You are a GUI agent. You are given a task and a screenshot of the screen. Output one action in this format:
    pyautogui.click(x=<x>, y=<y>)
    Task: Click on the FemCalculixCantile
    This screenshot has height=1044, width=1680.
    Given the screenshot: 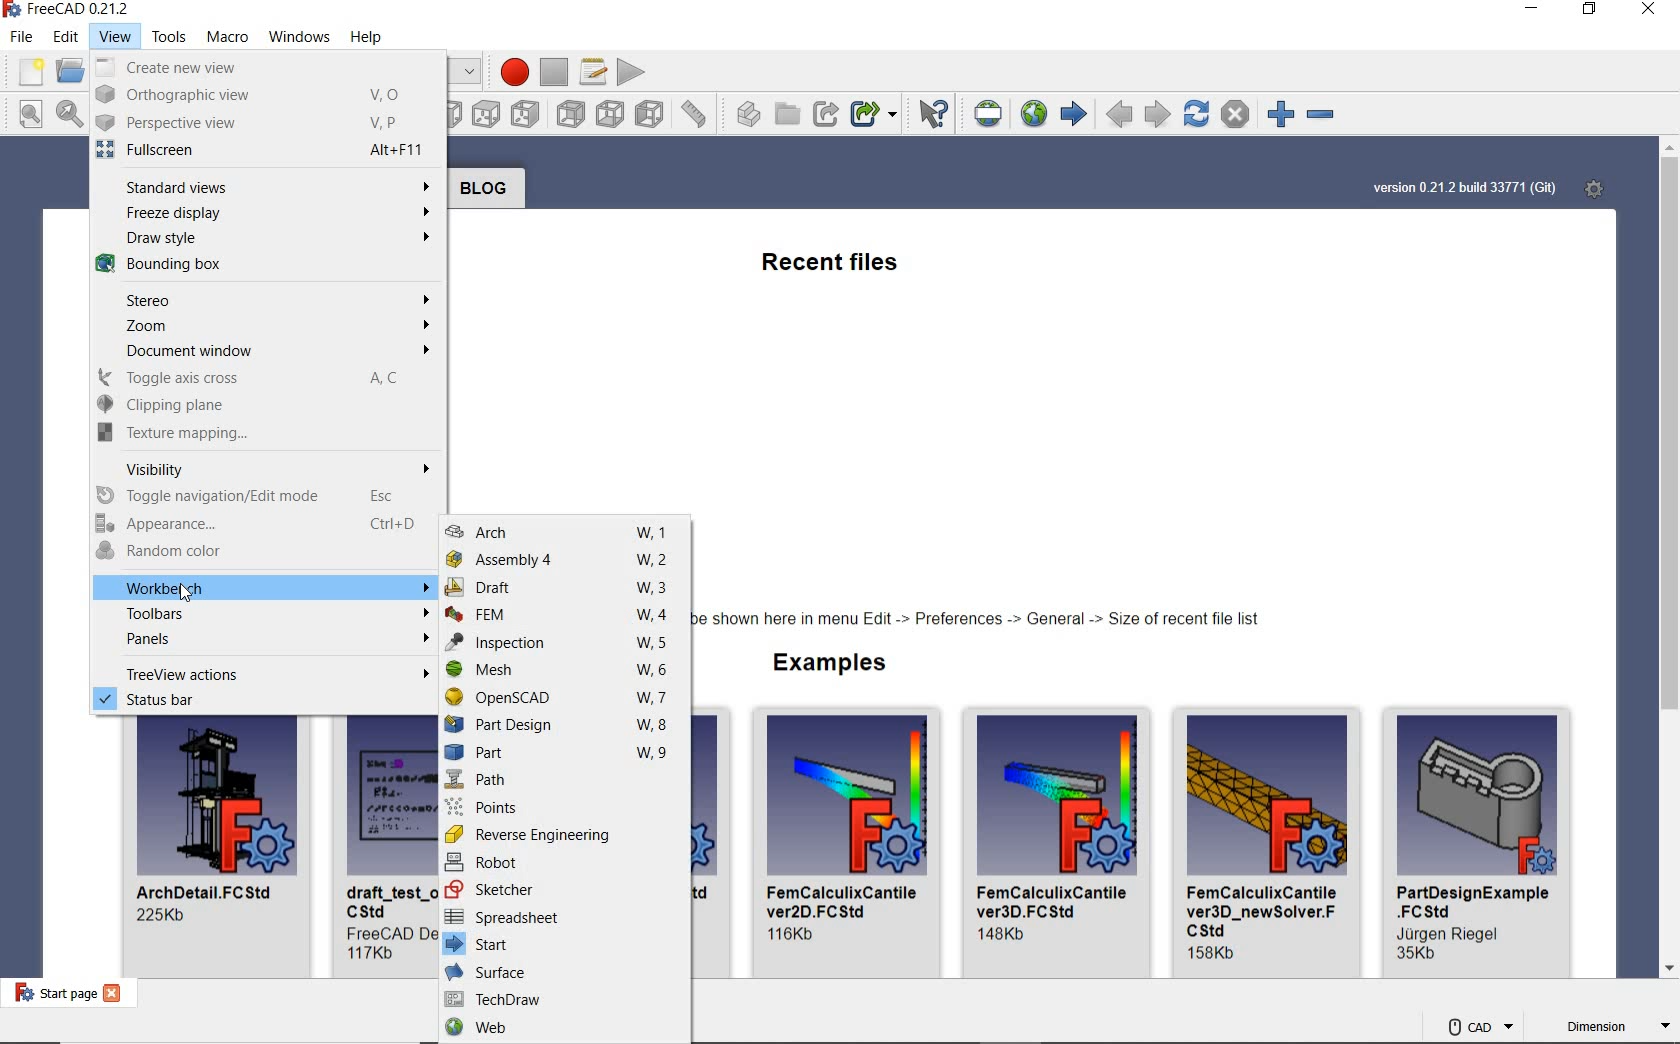 What is the action you would take?
    pyautogui.click(x=1060, y=844)
    